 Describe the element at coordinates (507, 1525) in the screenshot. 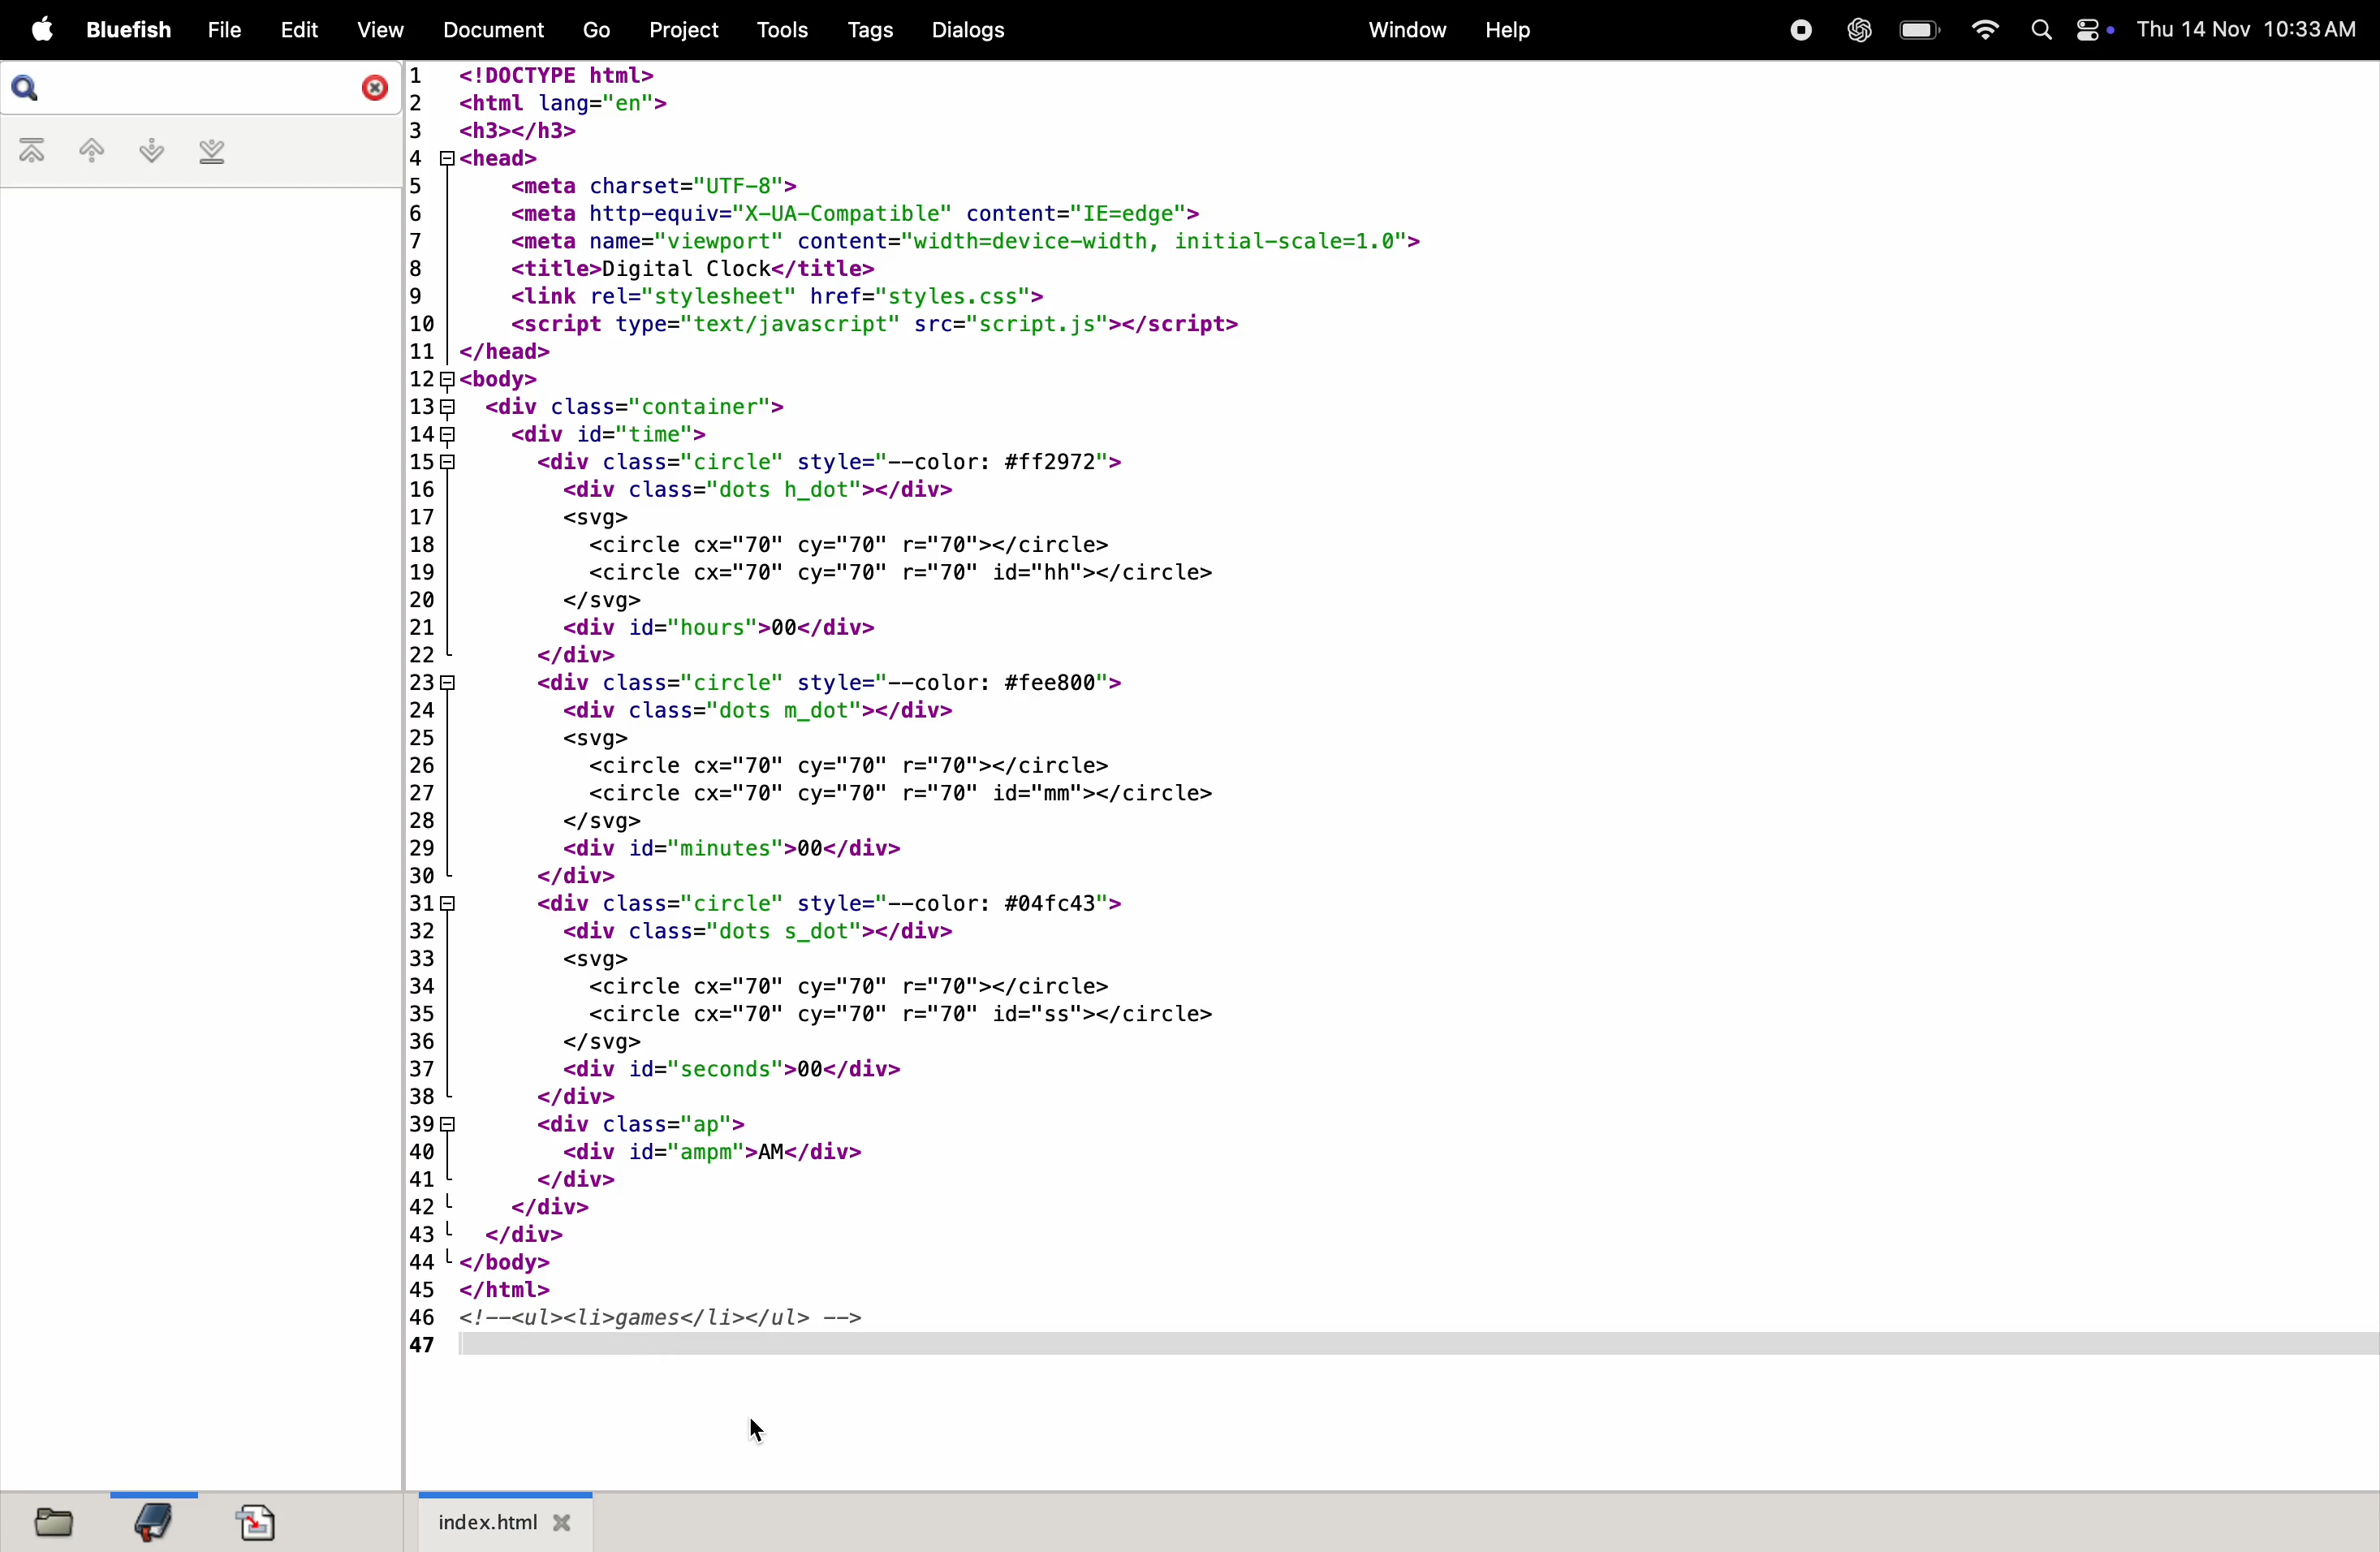

I see `index.html` at that location.